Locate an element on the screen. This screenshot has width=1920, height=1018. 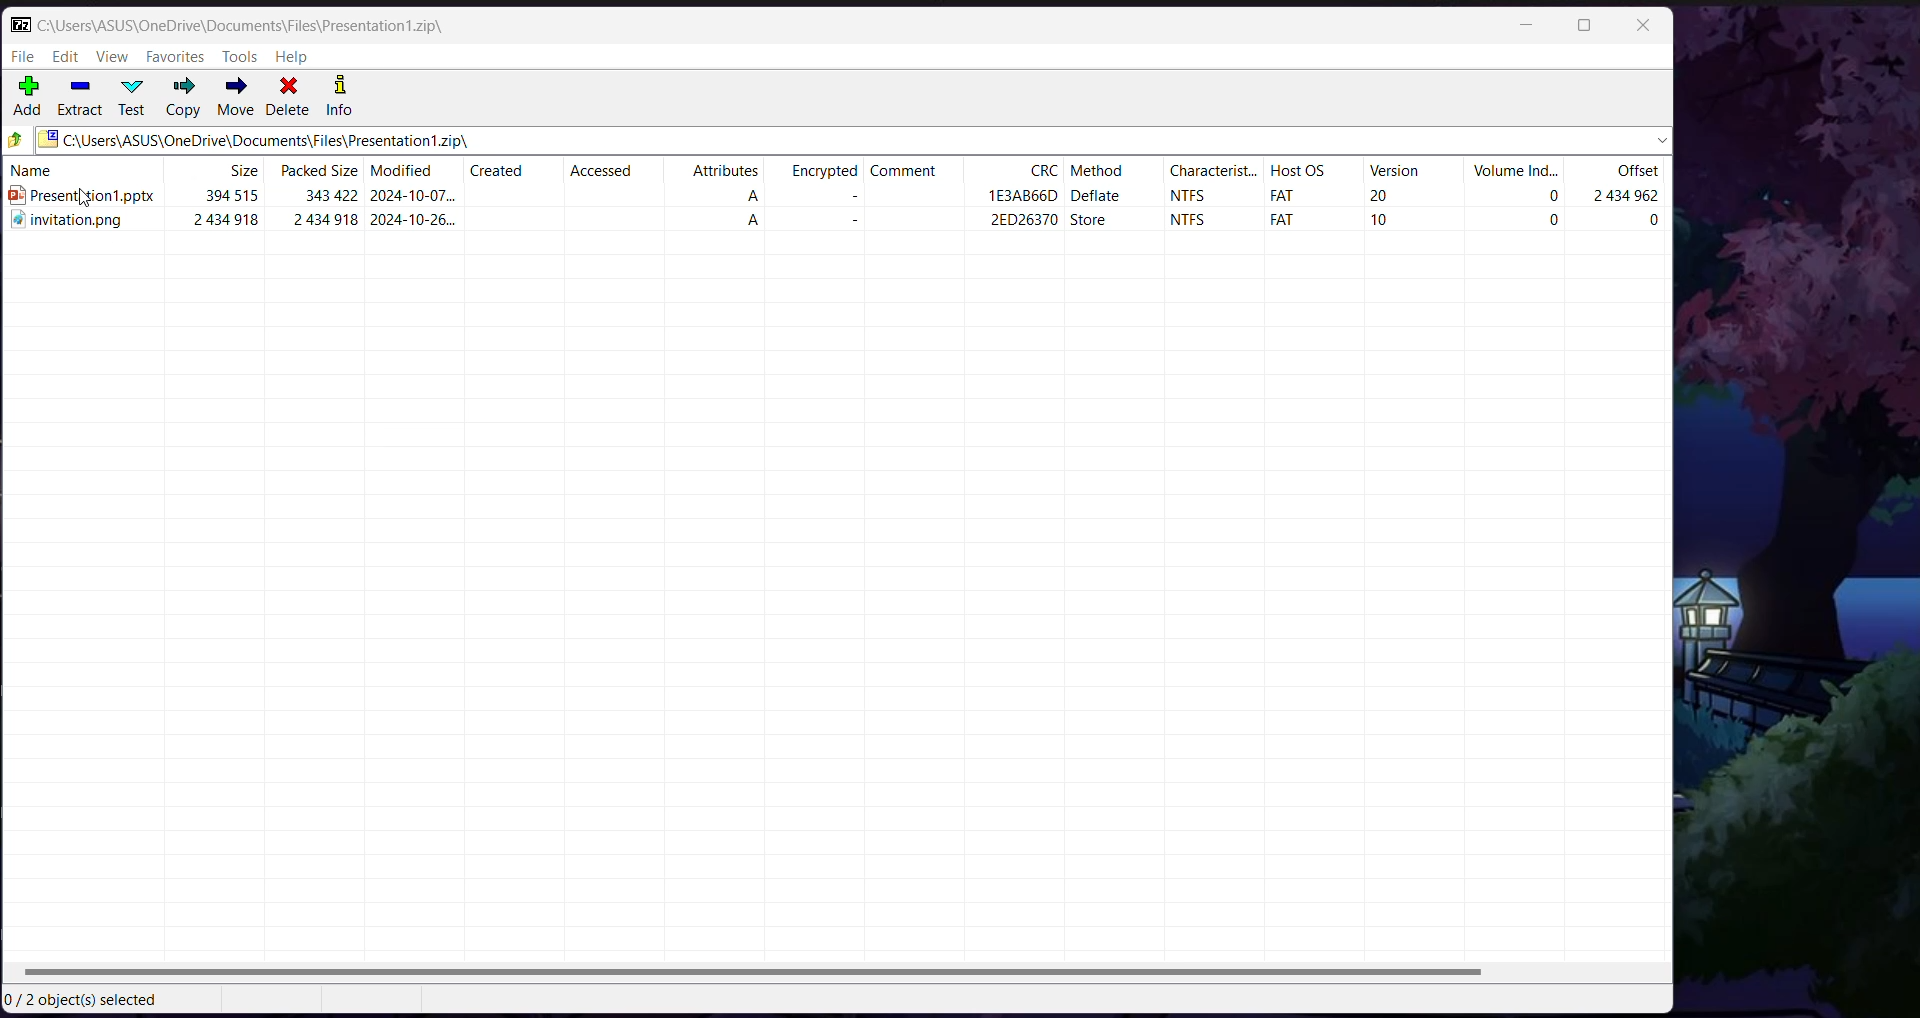
View is located at coordinates (115, 57).